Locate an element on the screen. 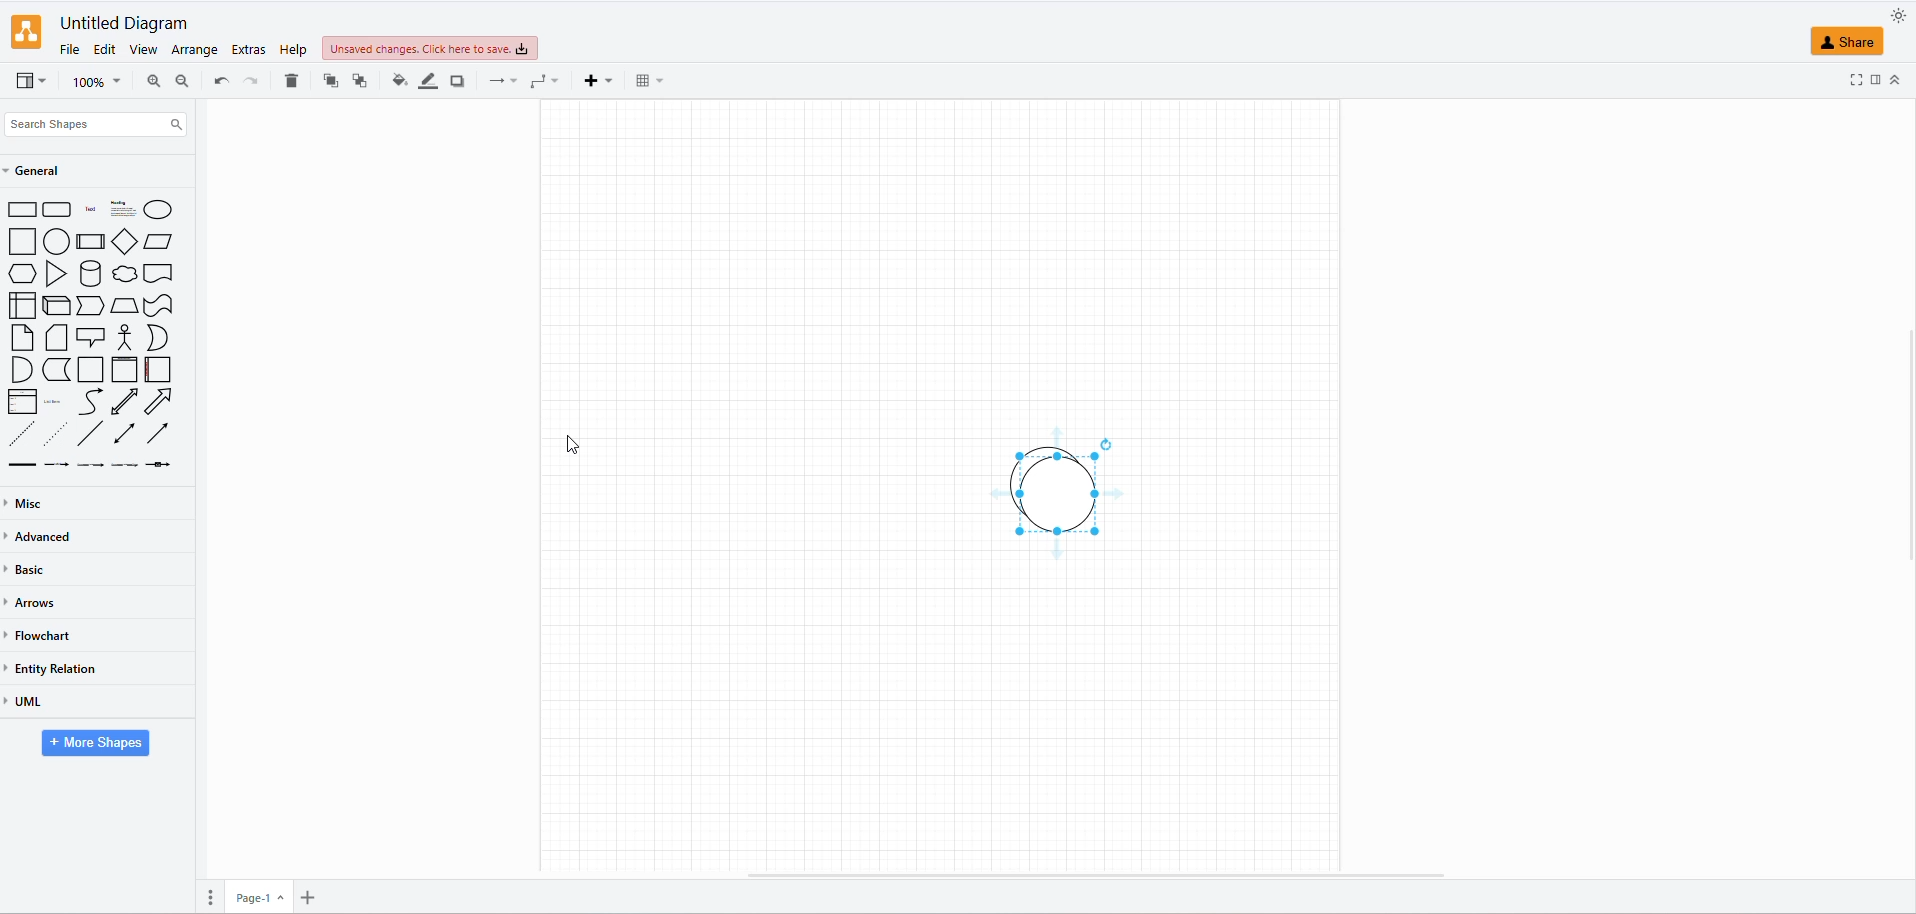  DIAMOND is located at coordinates (122, 242).